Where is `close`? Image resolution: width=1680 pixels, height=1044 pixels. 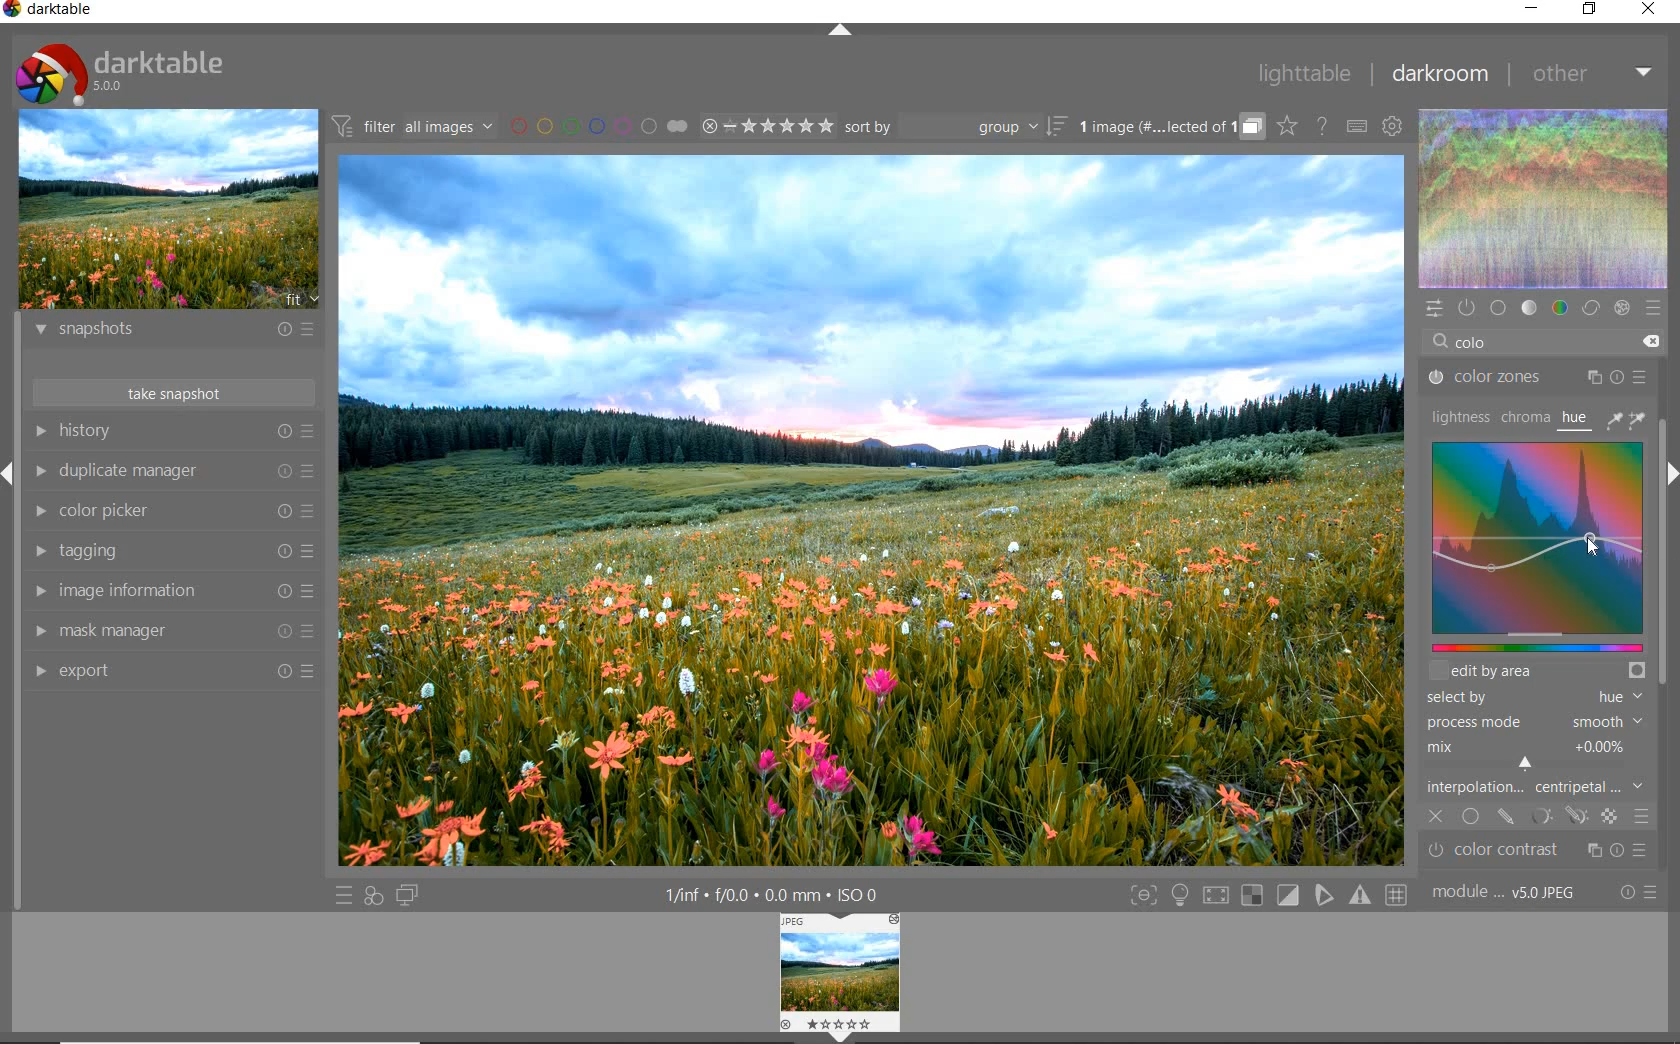 close is located at coordinates (1650, 9).